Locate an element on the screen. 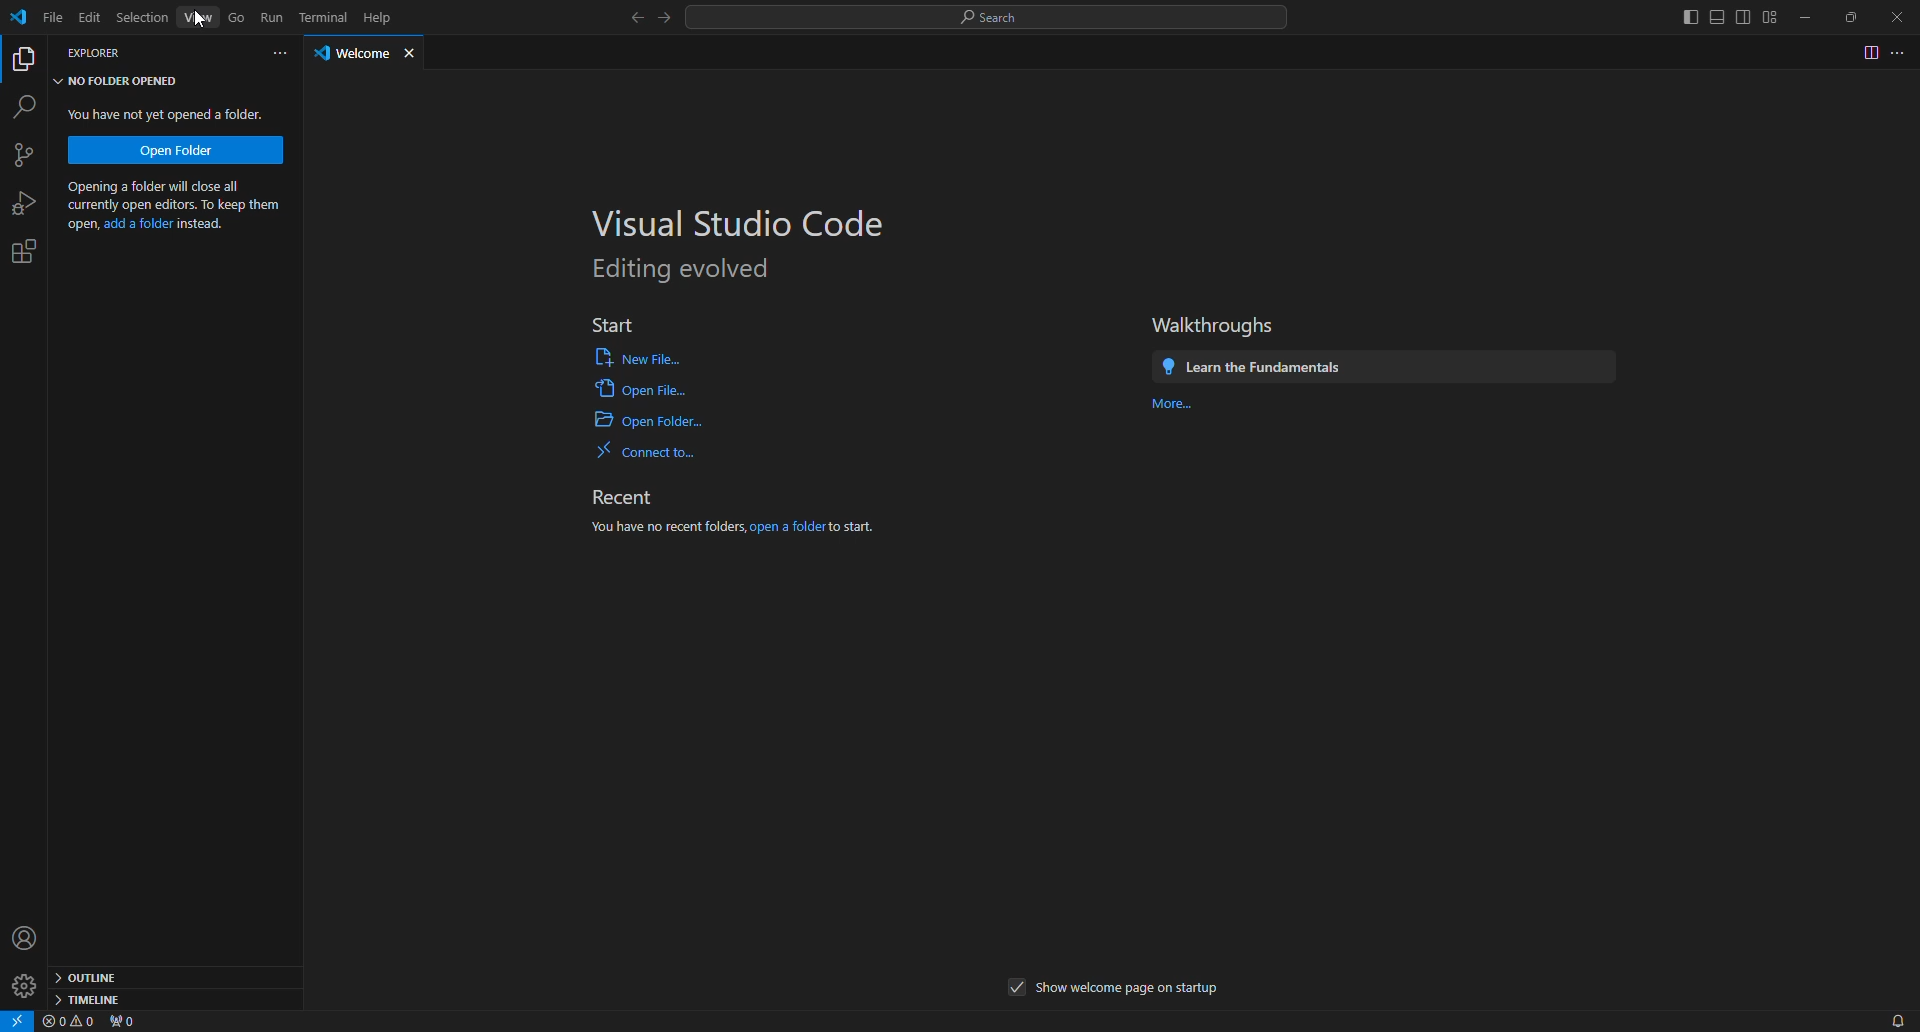 The image size is (1920, 1032). You have not yet opened a folder is located at coordinates (163, 114).